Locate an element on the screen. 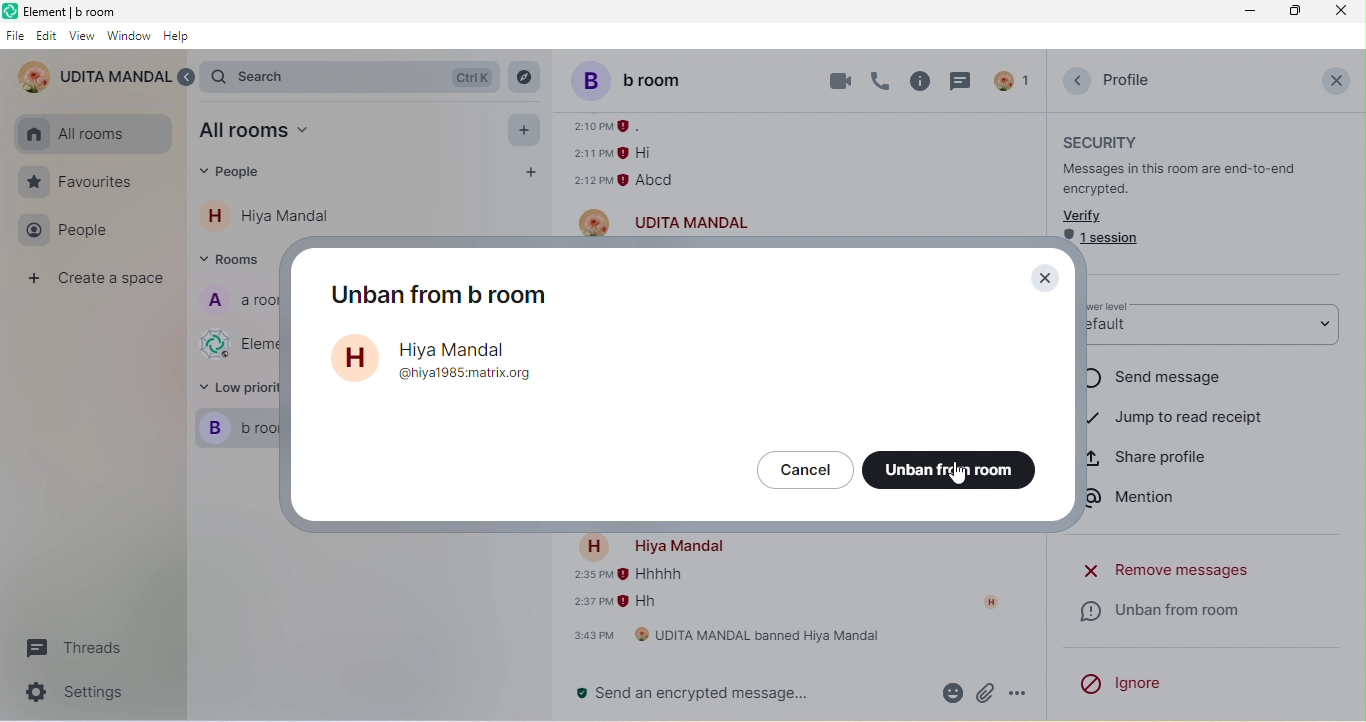  account profile image is located at coordinates (595, 222).